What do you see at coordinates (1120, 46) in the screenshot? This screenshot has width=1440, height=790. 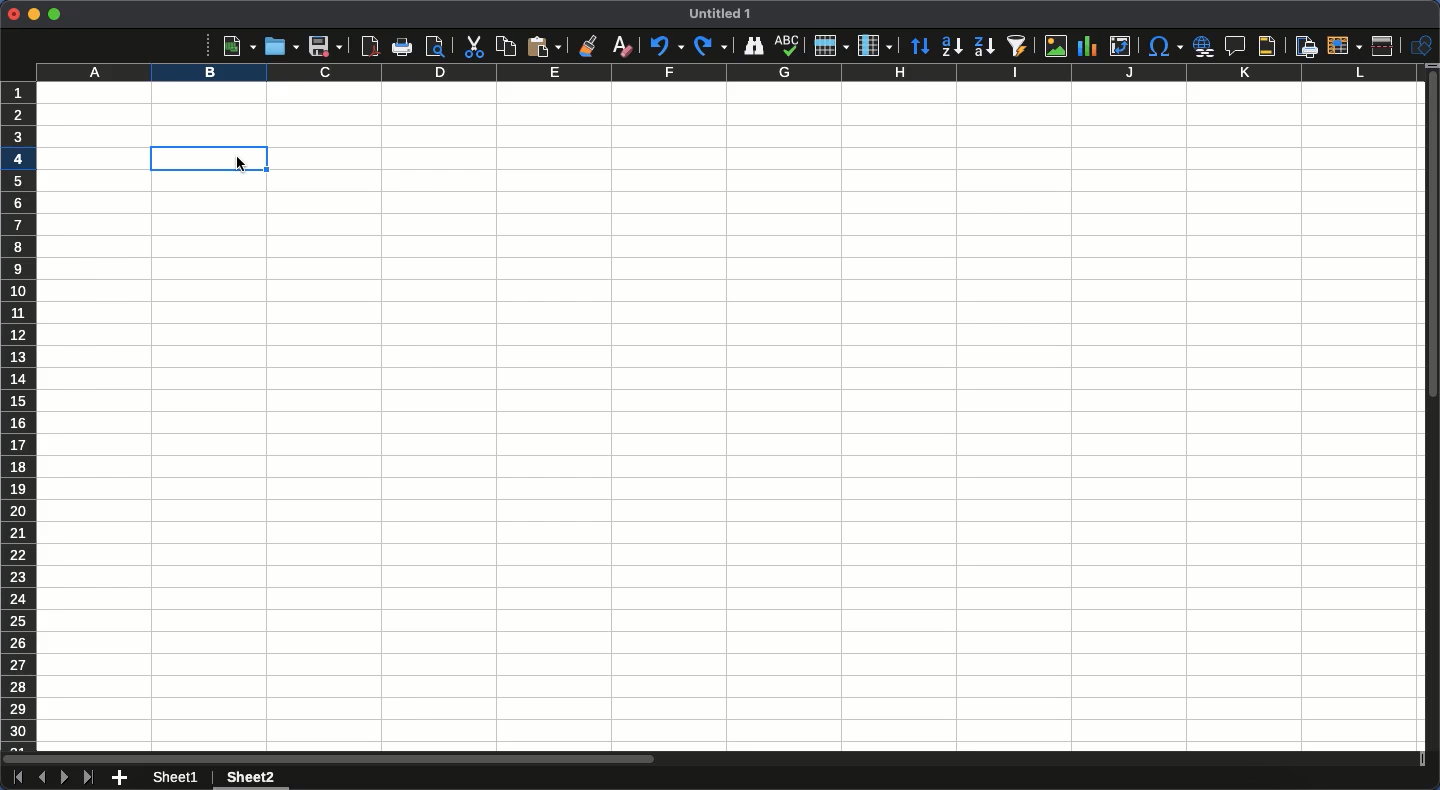 I see `Pivot table` at bounding box center [1120, 46].